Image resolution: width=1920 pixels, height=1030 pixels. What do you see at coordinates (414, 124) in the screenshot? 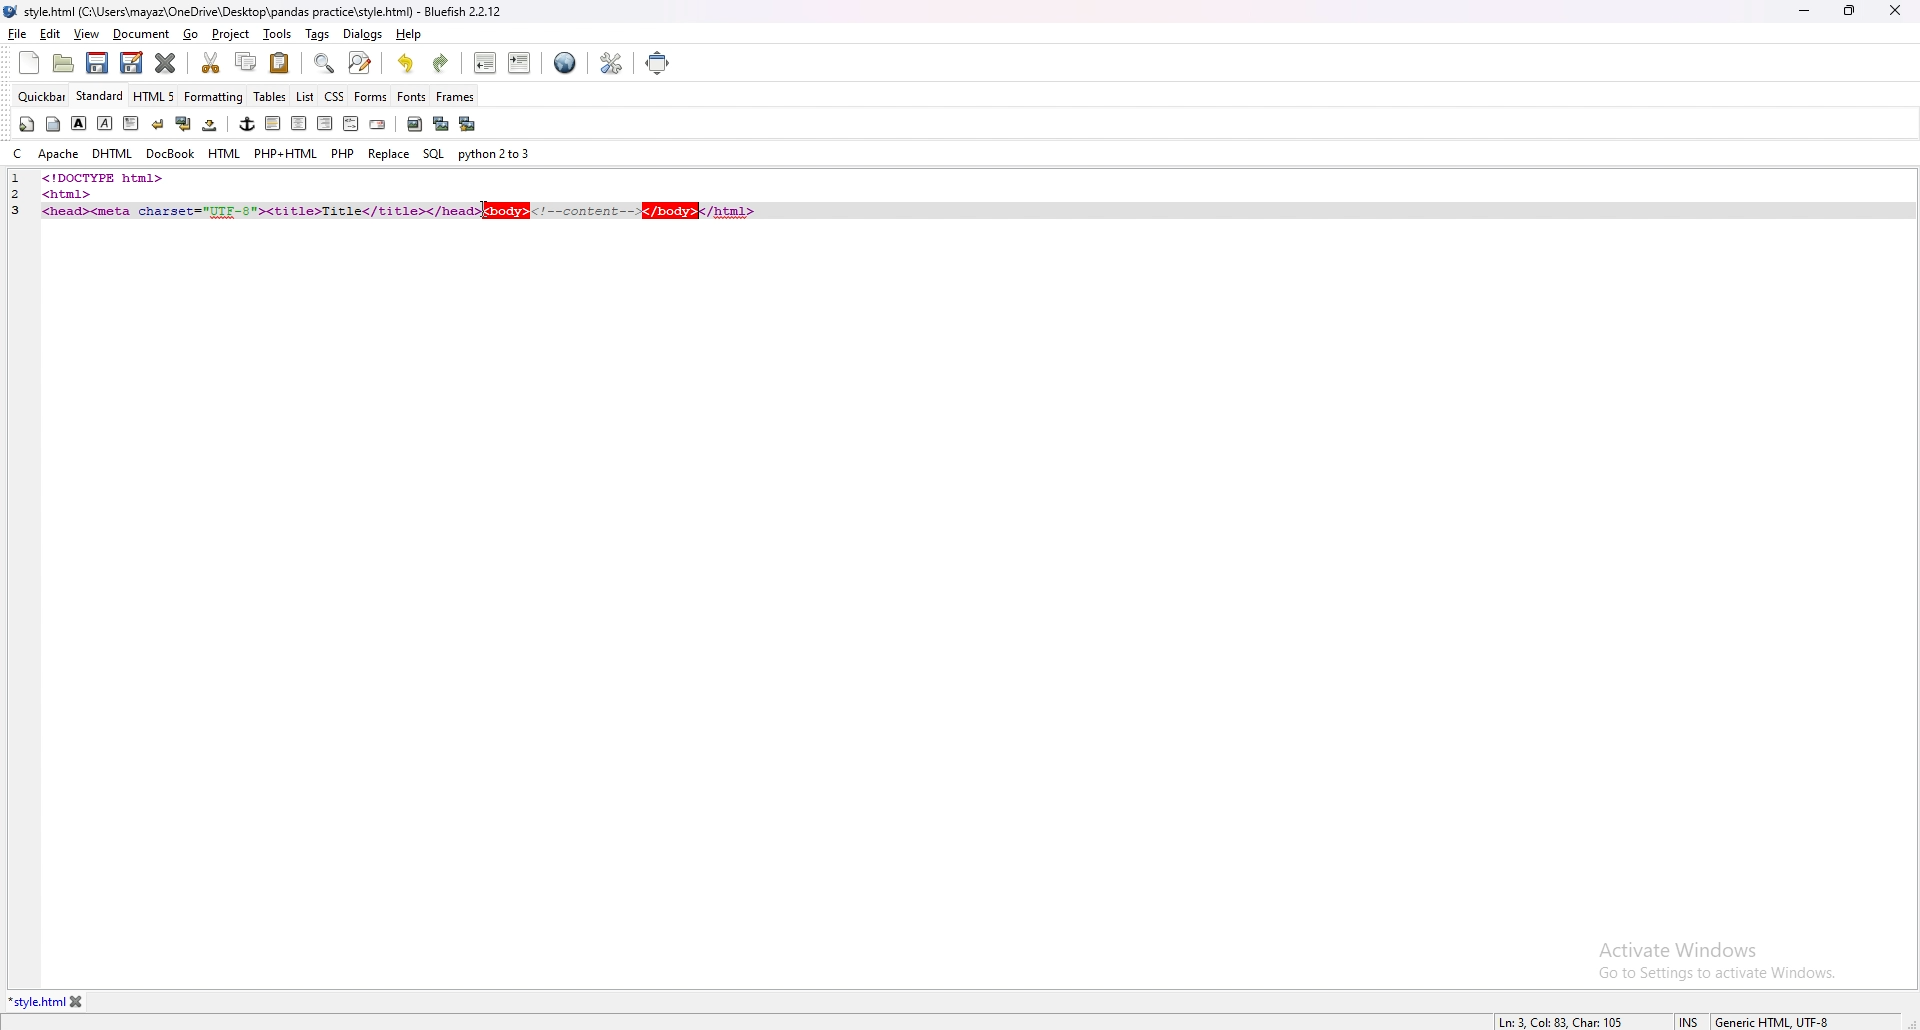
I see `insert image` at bounding box center [414, 124].